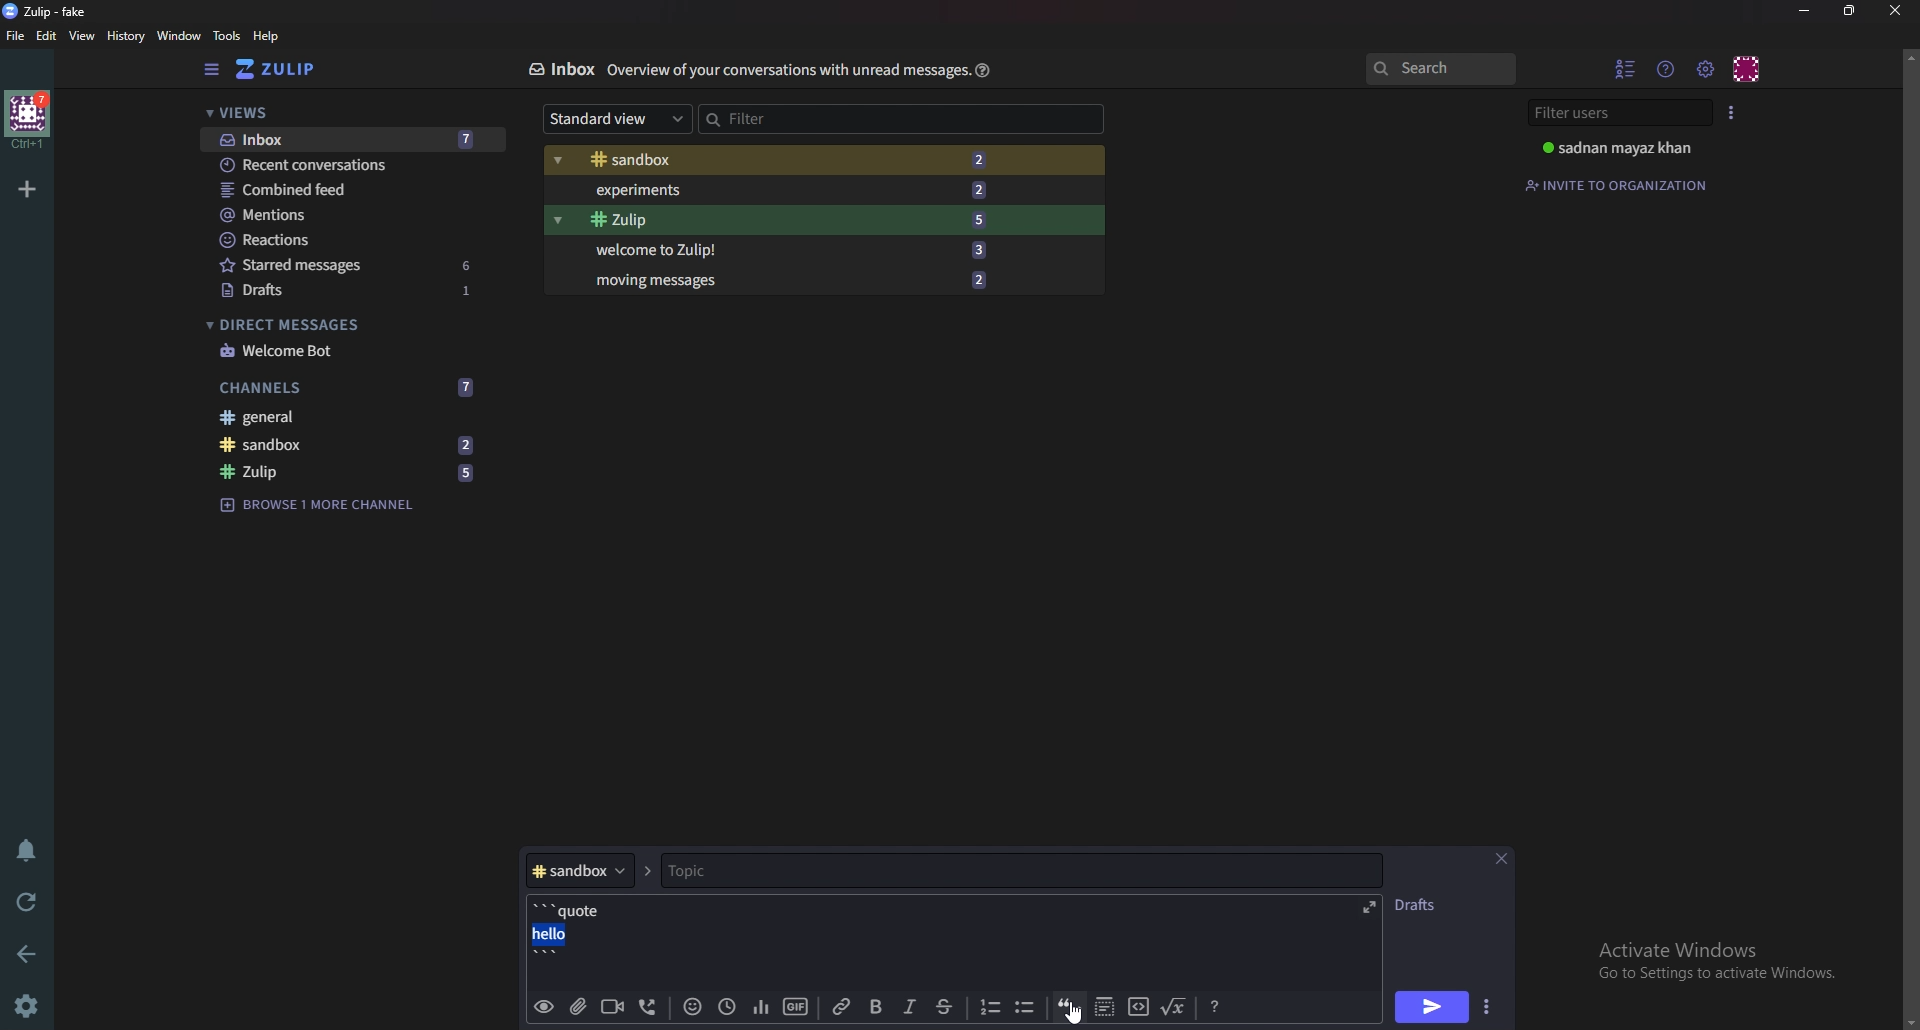  What do you see at coordinates (289, 471) in the screenshot?
I see `# zulip` at bounding box center [289, 471].